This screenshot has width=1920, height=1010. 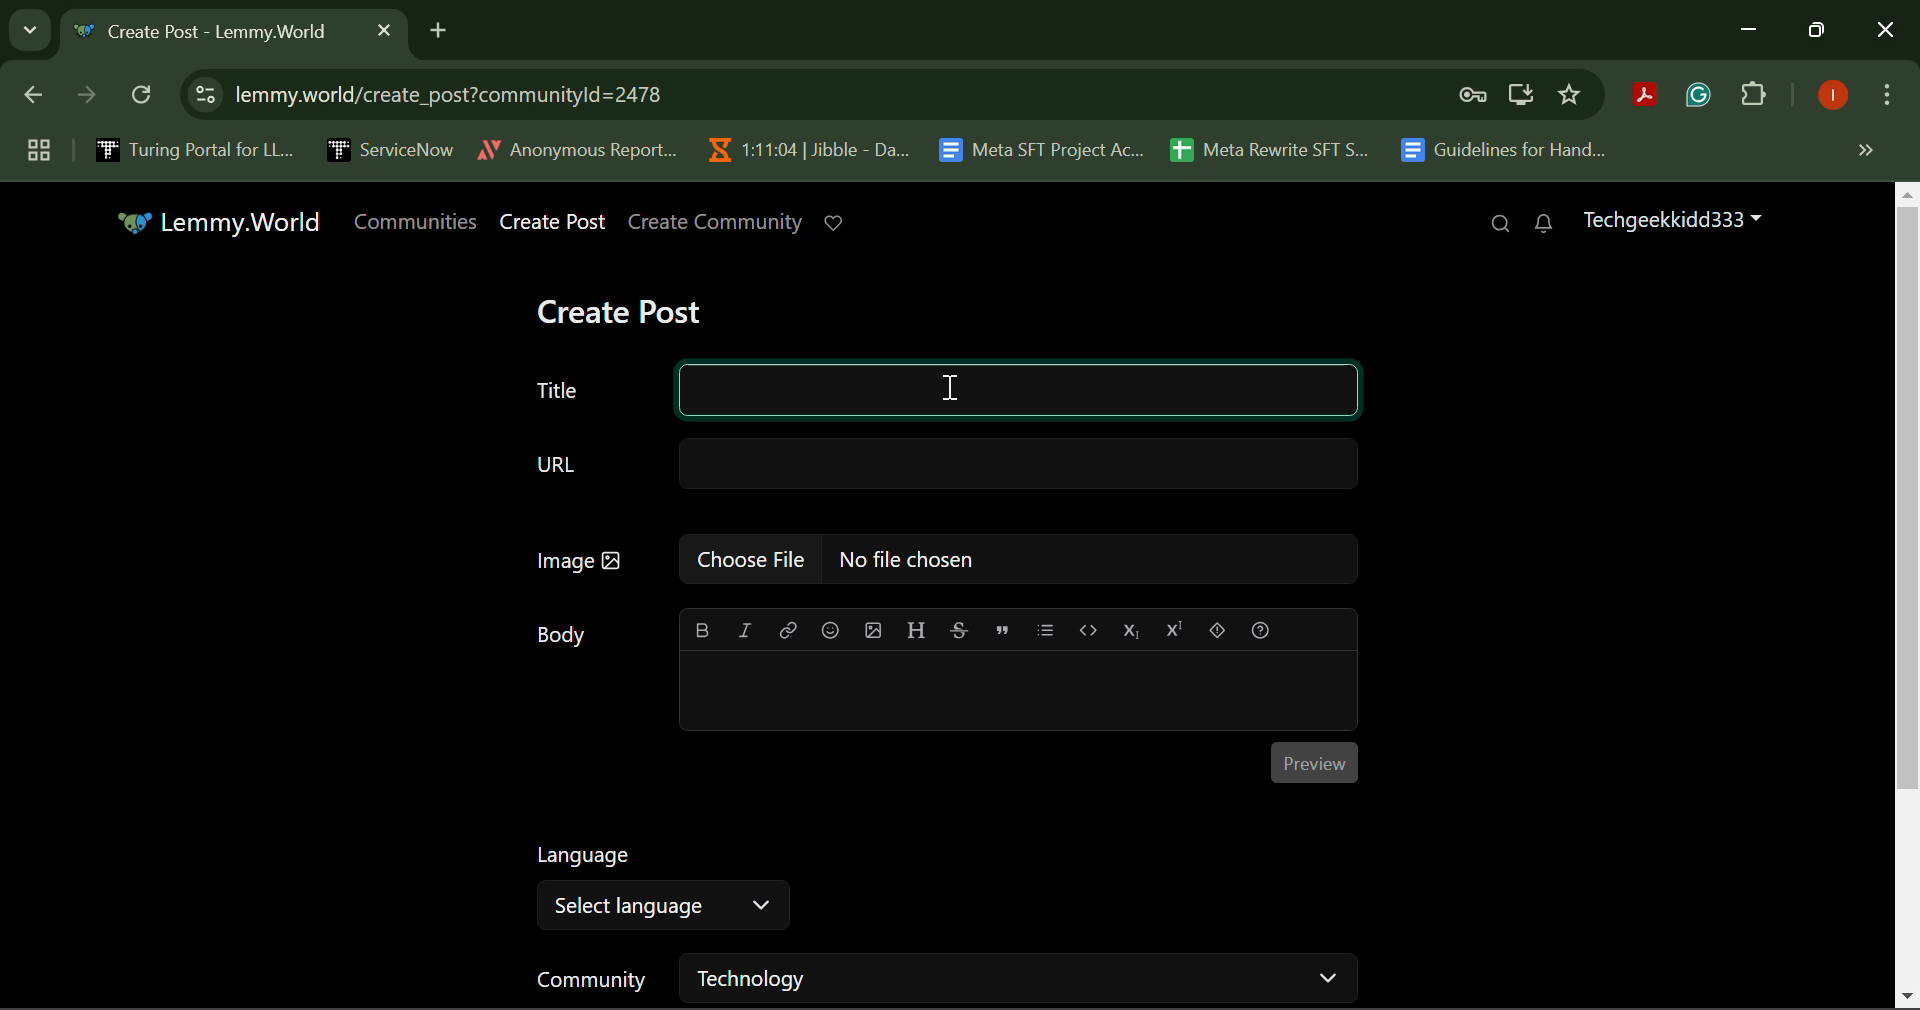 I want to click on Search, so click(x=1500, y=225).